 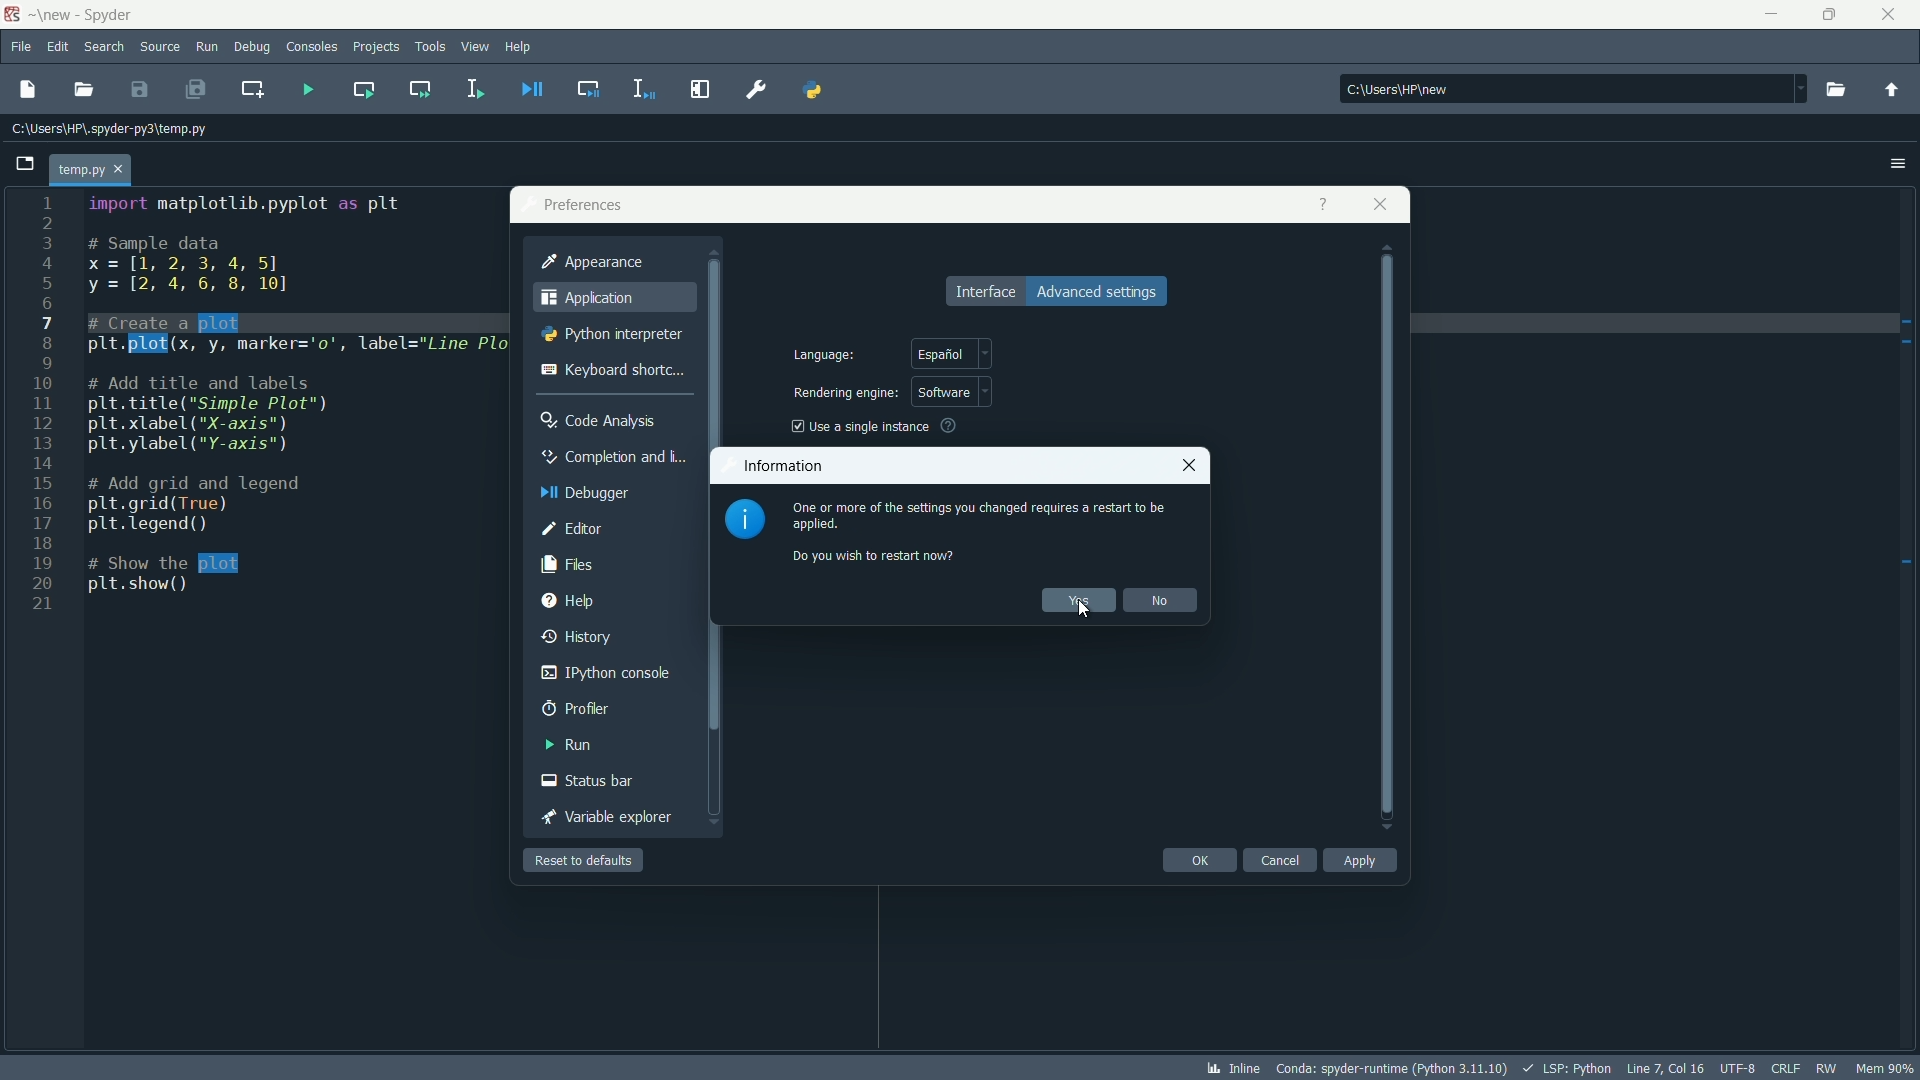 I want to click on variable explorer, so click(x=607, y=816).